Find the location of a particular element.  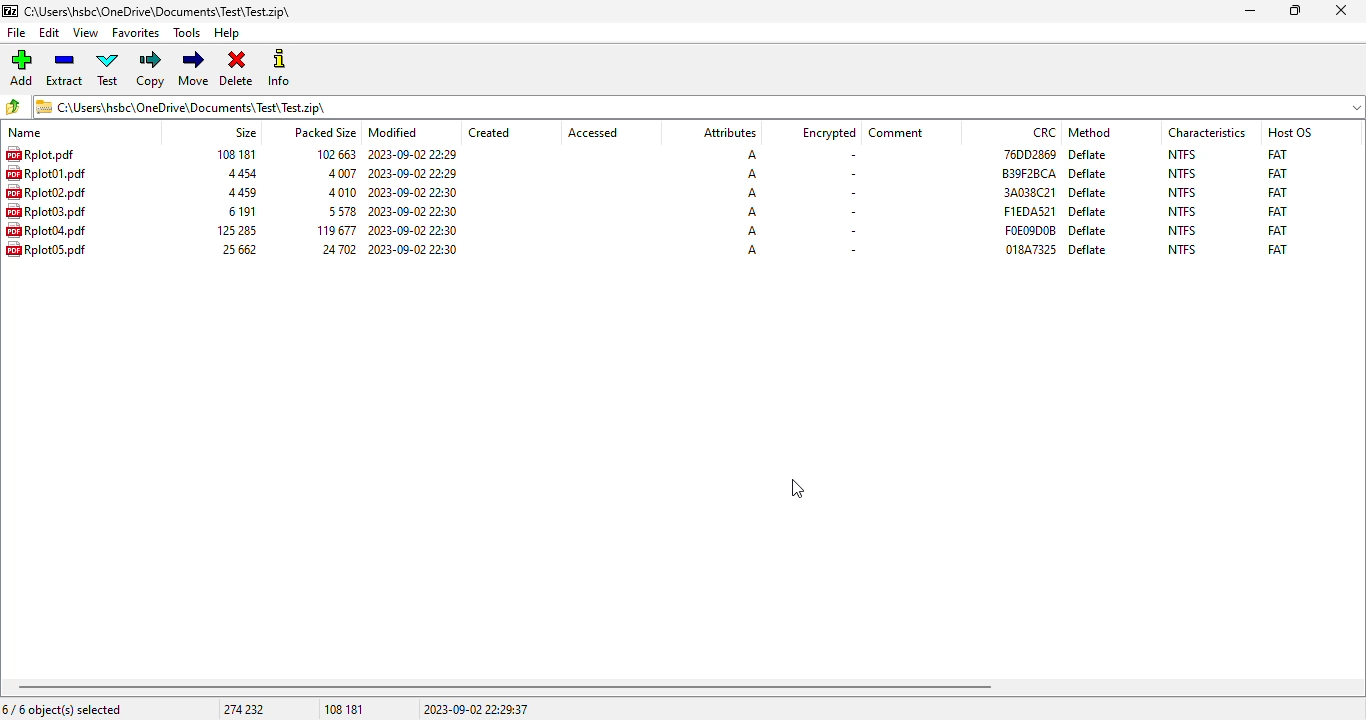

- is located at coordinates (850, 156).